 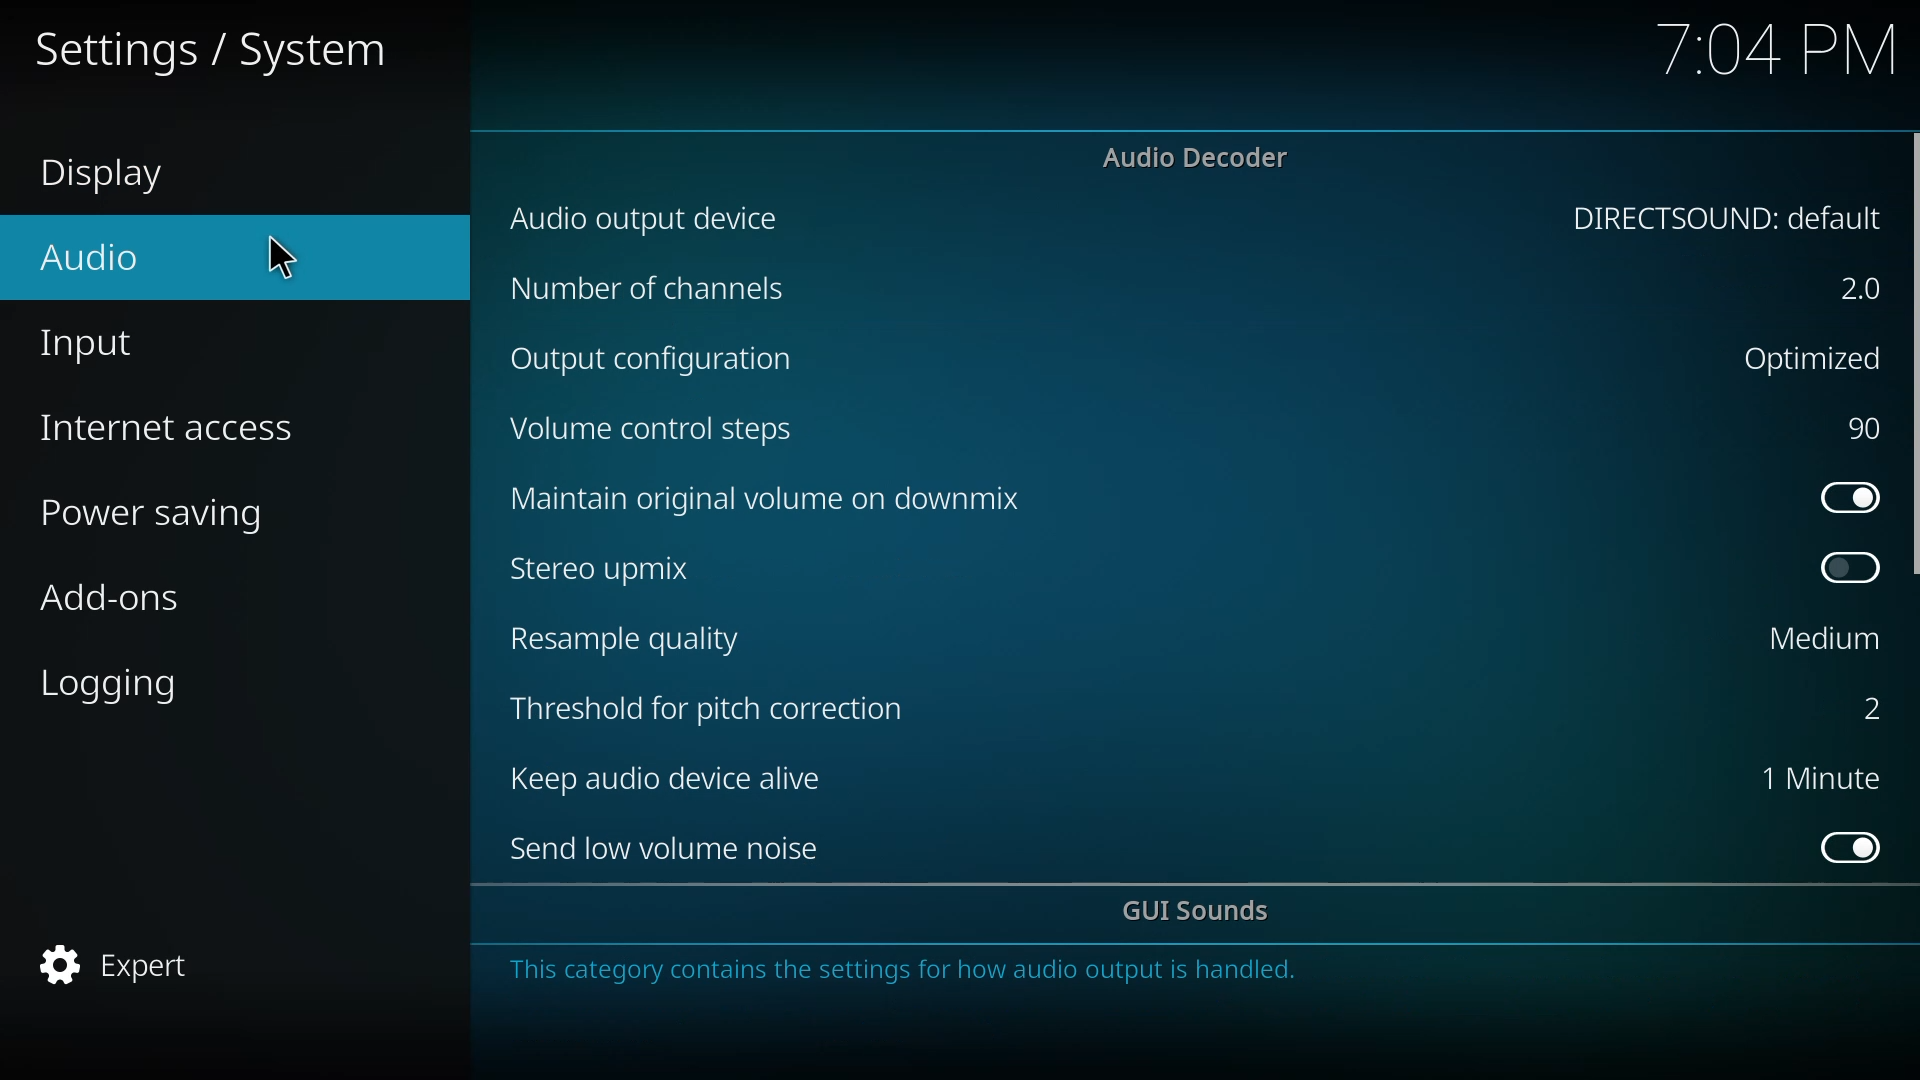 What do you see at coordinates (92, 256) in the screenshot?
I see `audio` at bounding box center [92, 256].